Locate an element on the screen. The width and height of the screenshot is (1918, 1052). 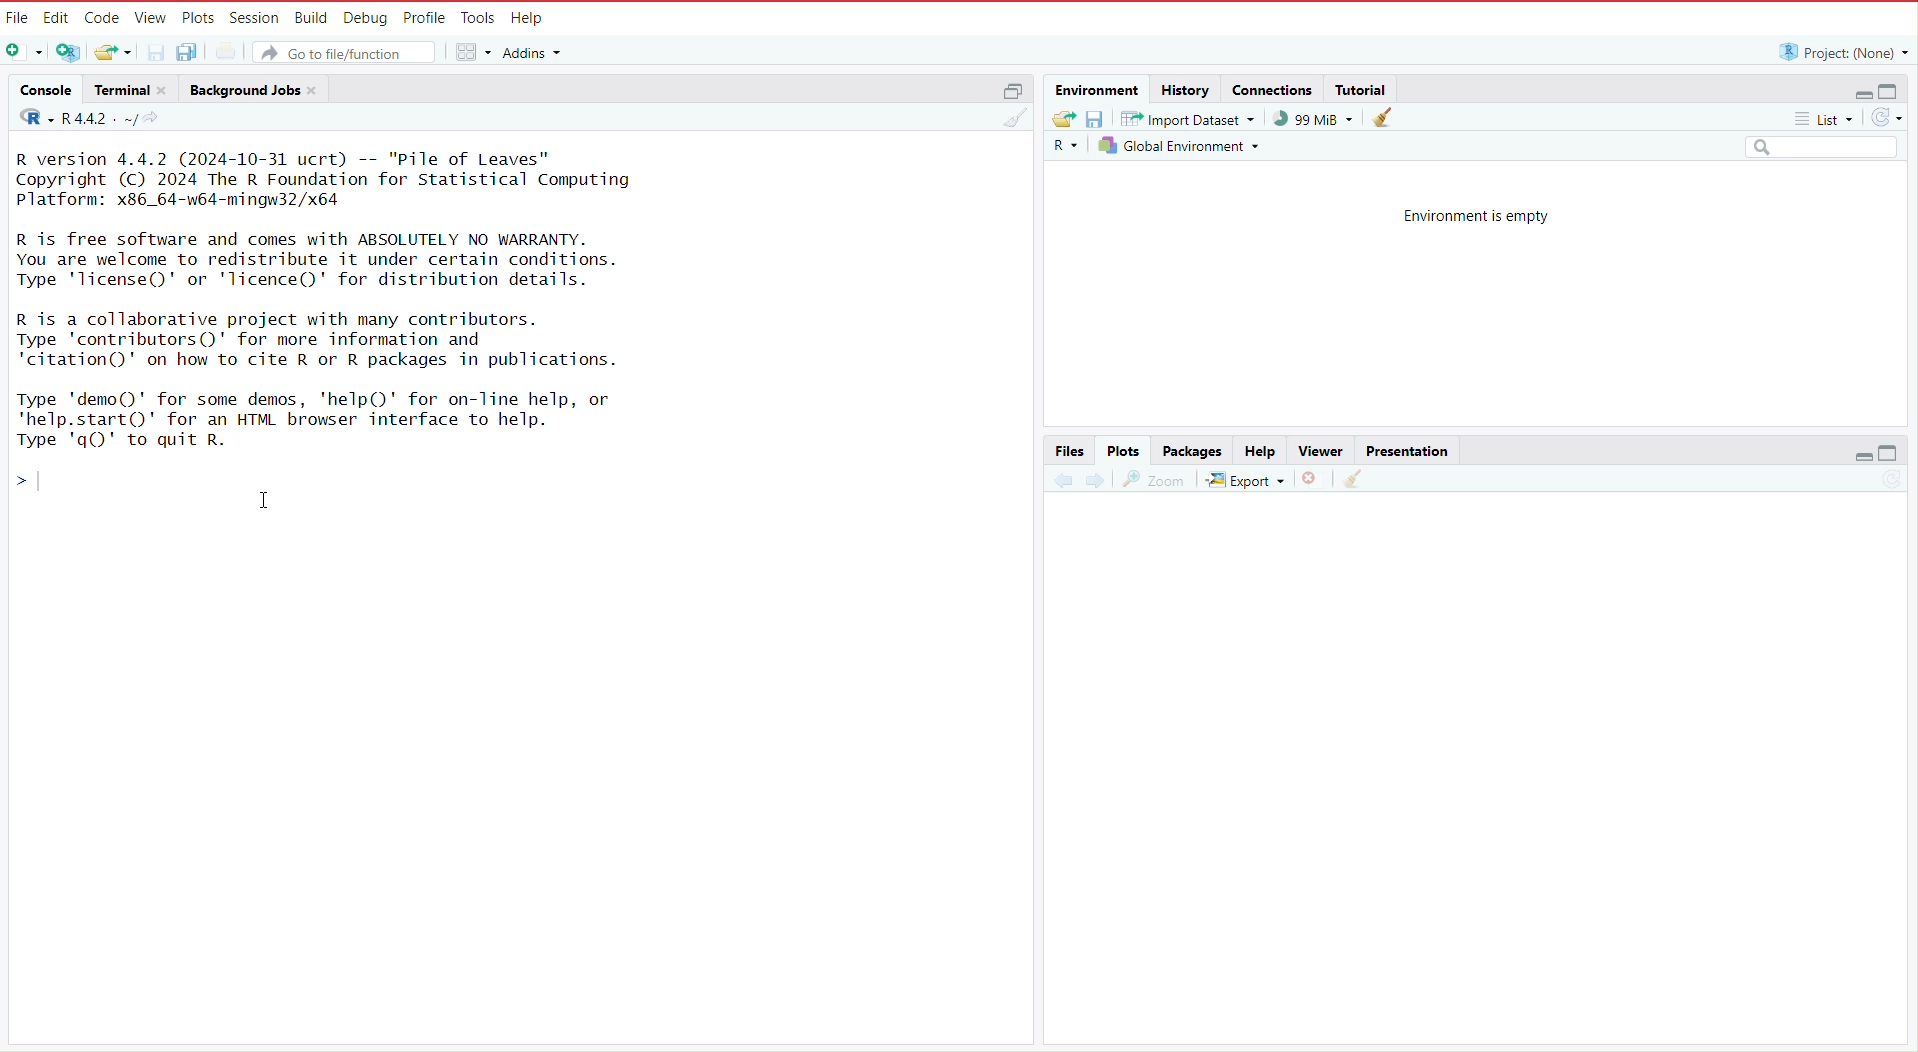
maximize is located at coordinates (1899, 457).